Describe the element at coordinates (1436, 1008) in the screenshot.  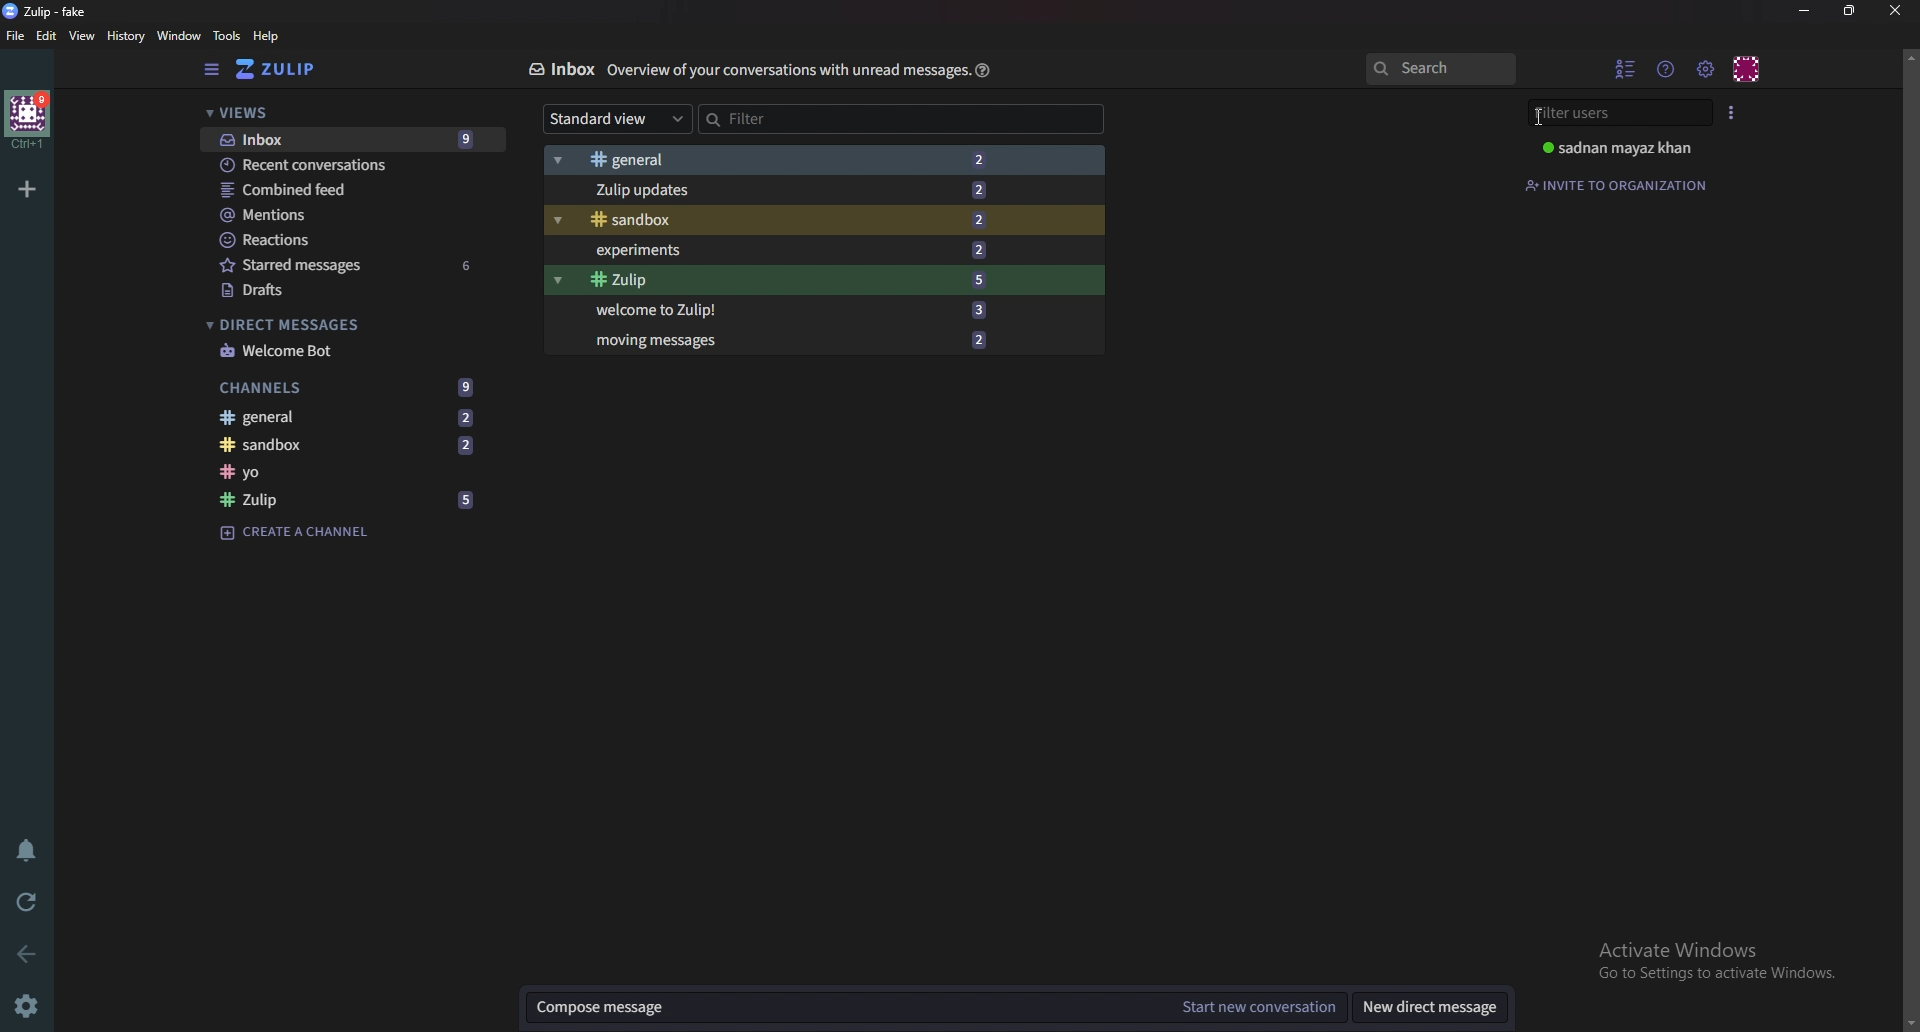
I see `New direct message` at that location.